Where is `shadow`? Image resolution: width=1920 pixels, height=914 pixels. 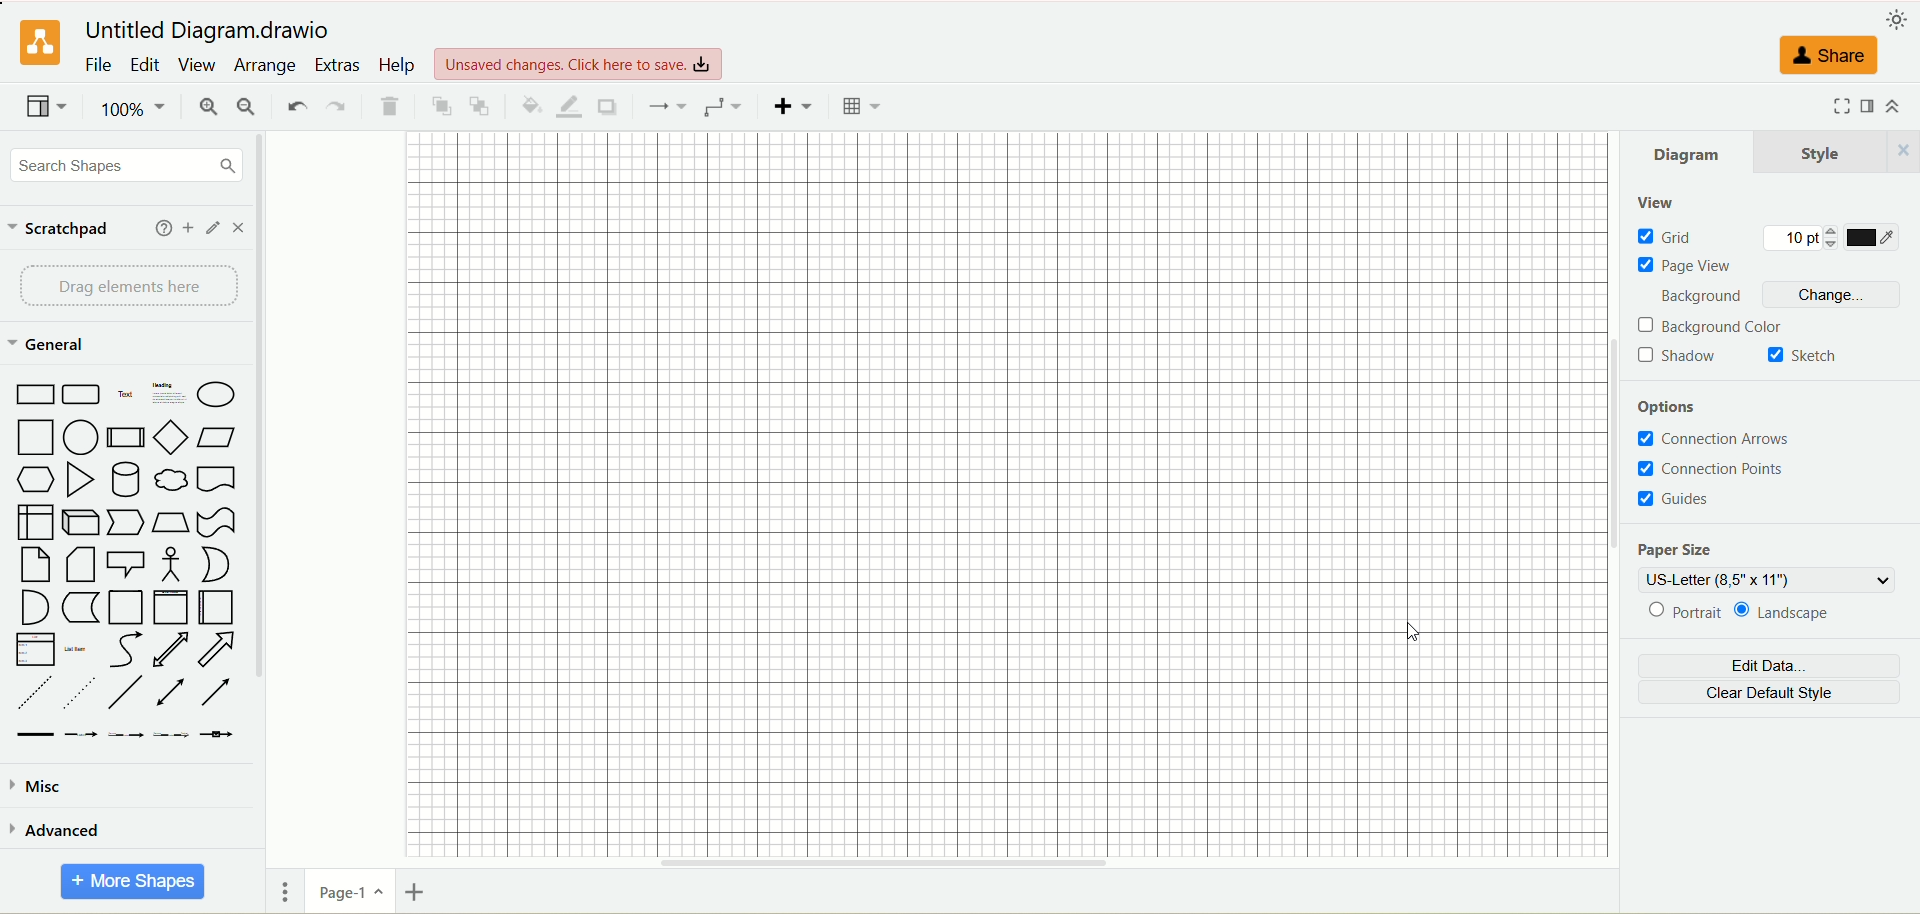
shadow is located at coordinates (1680, 357).